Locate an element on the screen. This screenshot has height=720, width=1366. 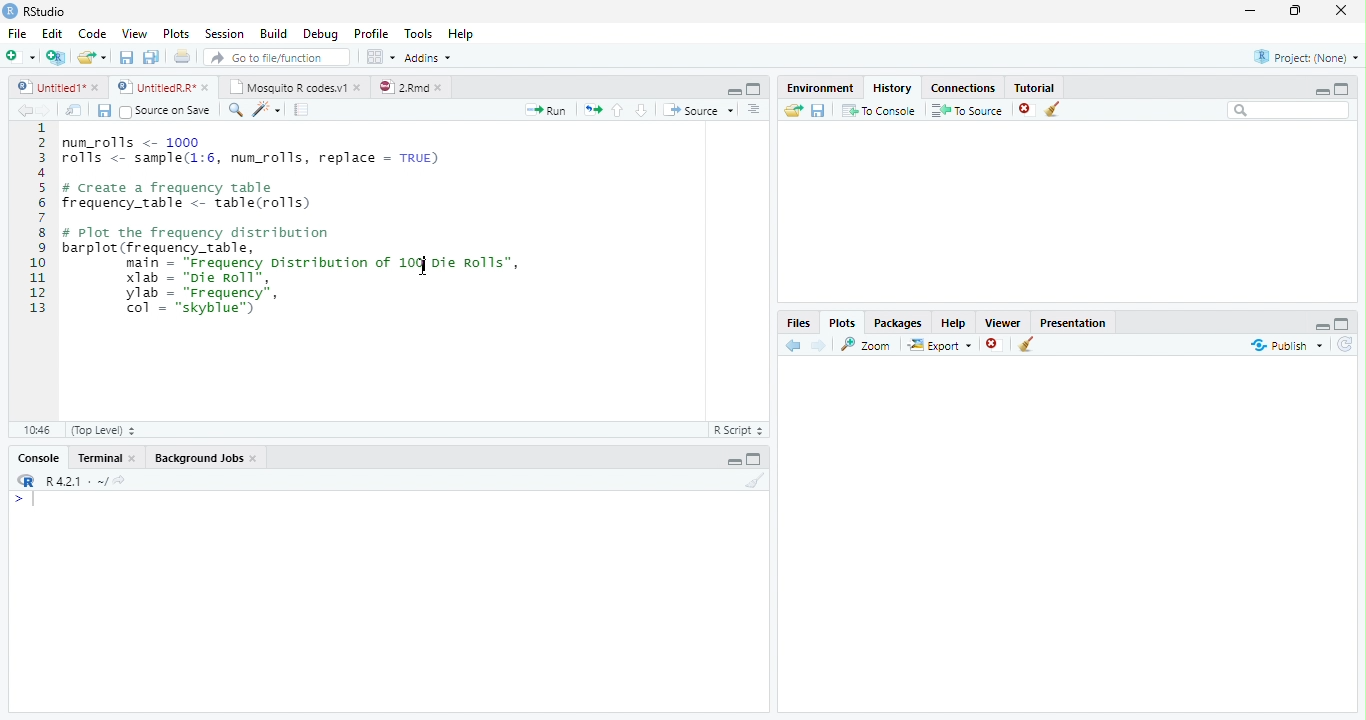
©) 28md is located at coordinates (410, 87).